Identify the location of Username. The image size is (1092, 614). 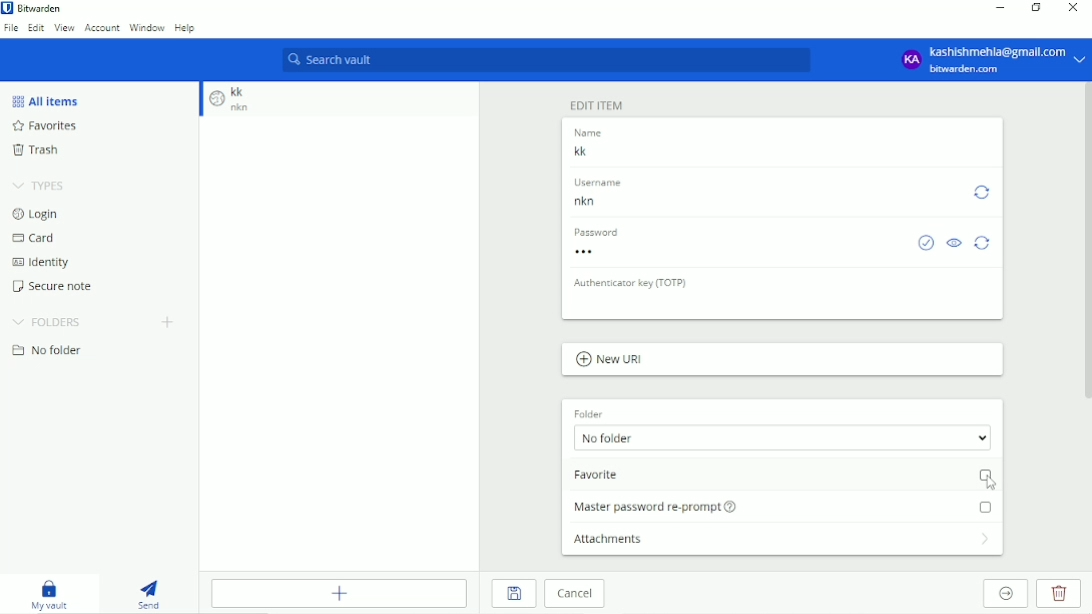
(604, 203).